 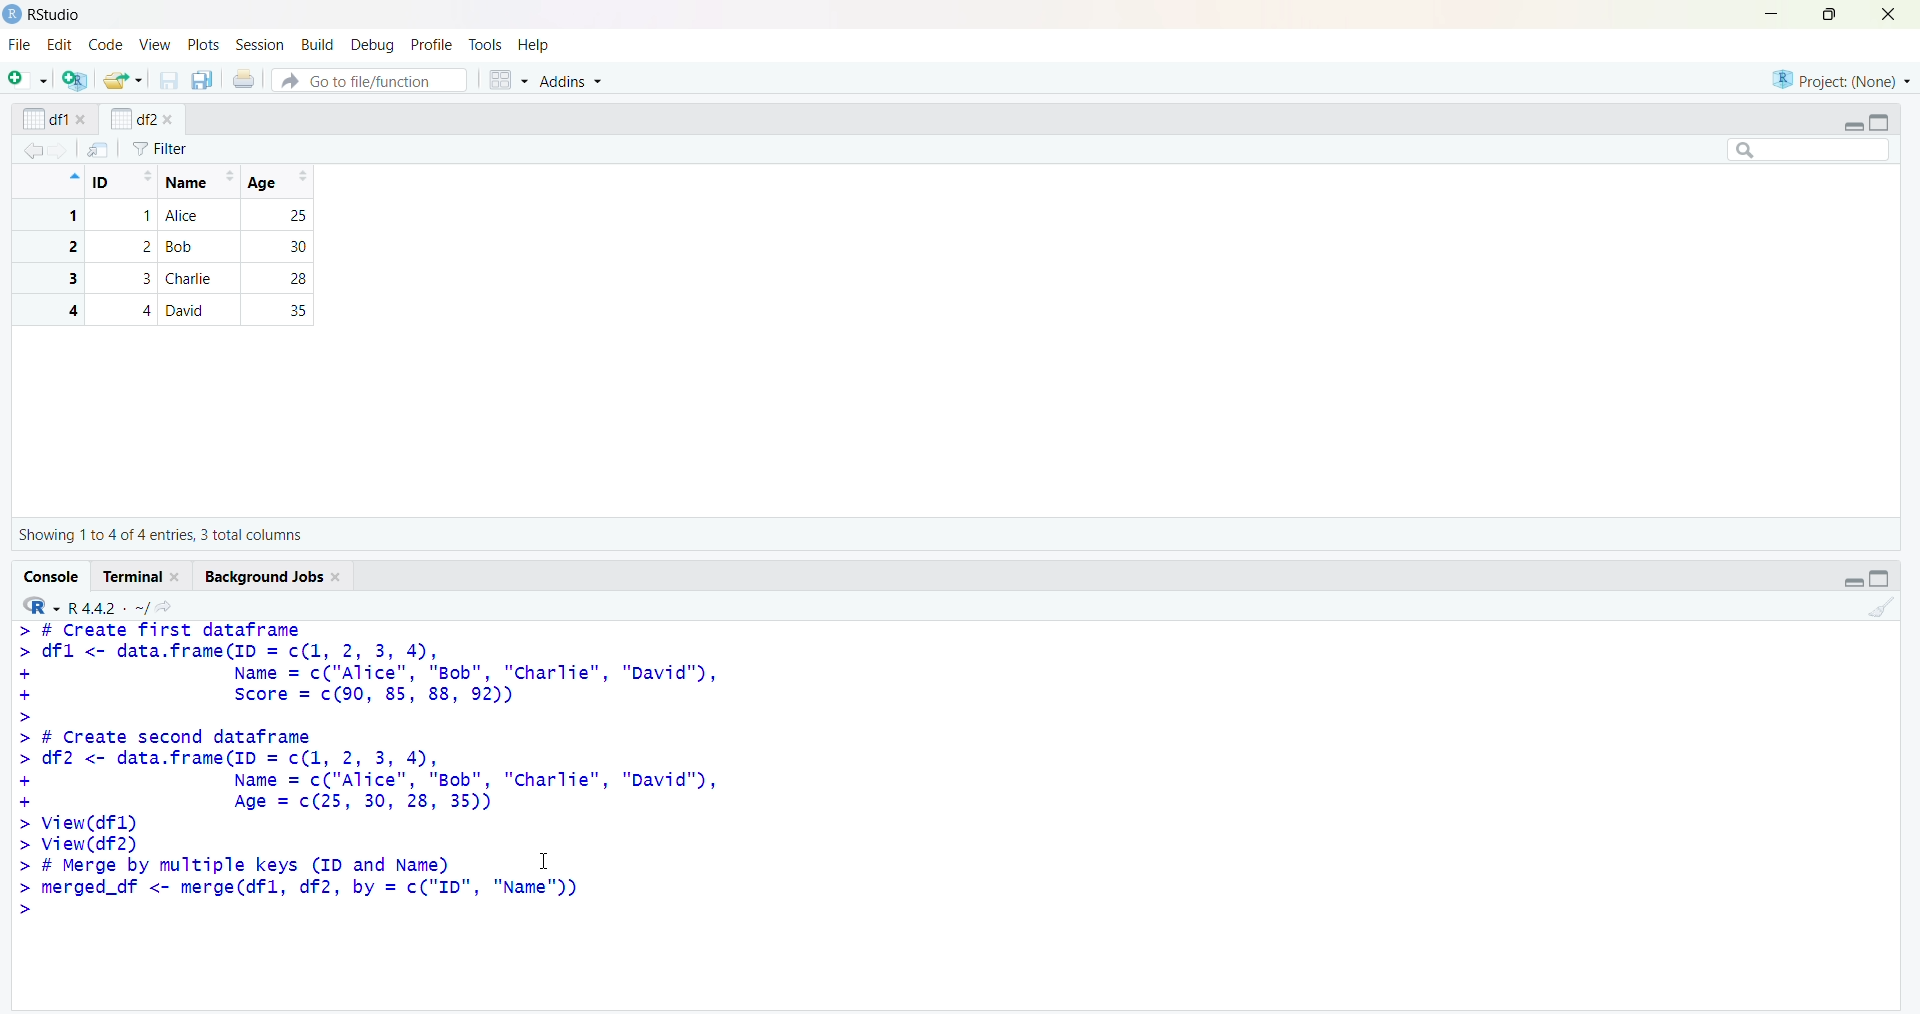 I want to click on send, so click(x=99, y=149).